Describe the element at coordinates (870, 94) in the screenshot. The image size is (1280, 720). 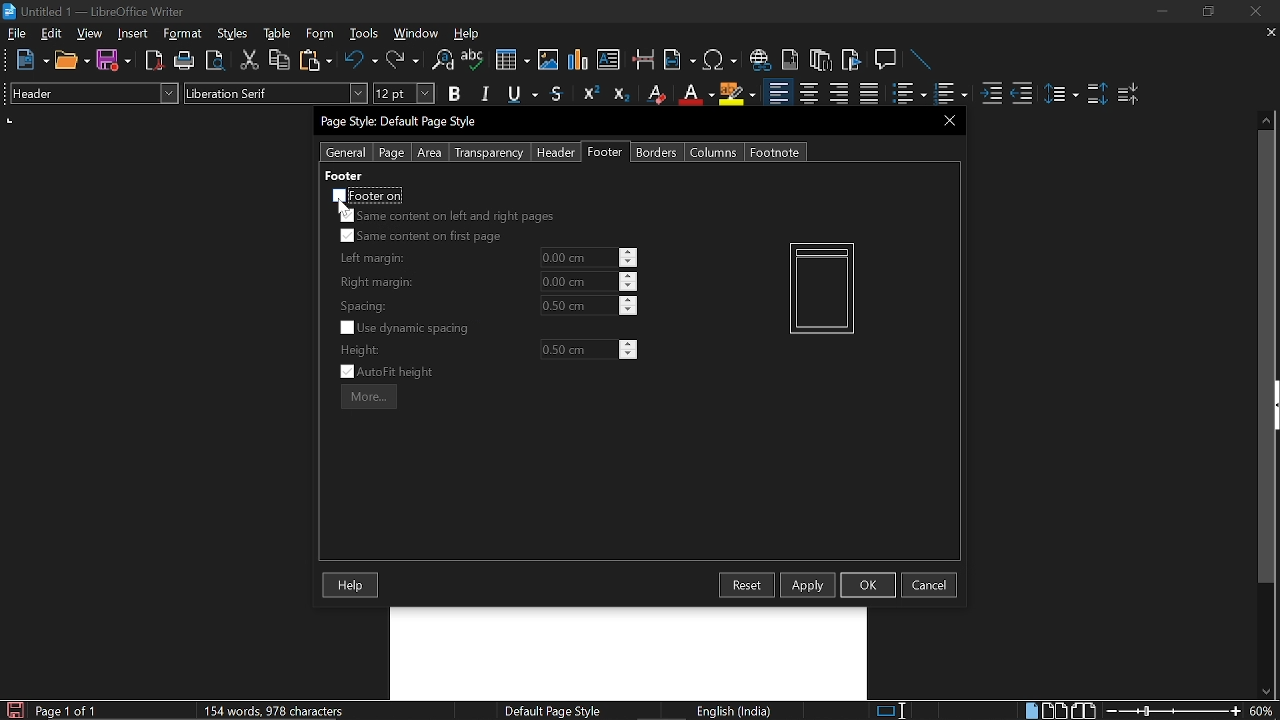
I see `Justified` at that location.